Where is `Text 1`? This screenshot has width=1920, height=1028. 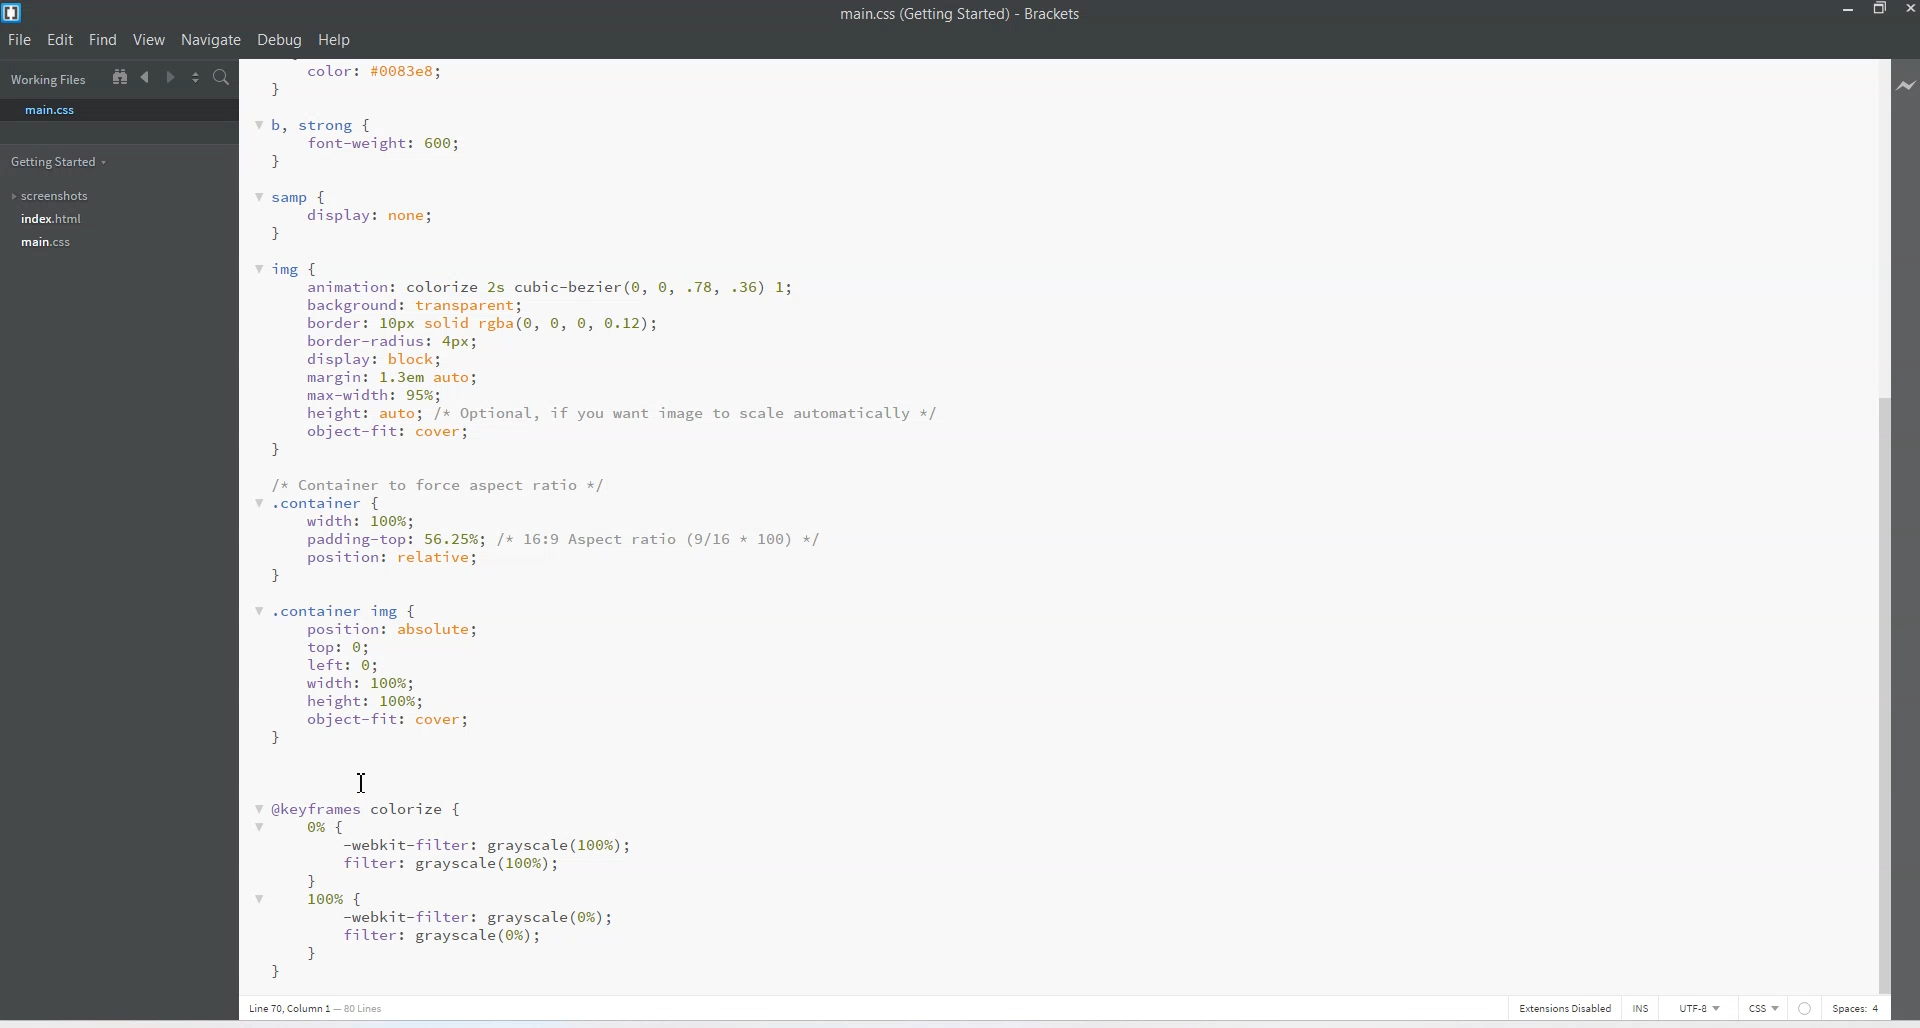
Text 1 is located at coordinates (618, 525).